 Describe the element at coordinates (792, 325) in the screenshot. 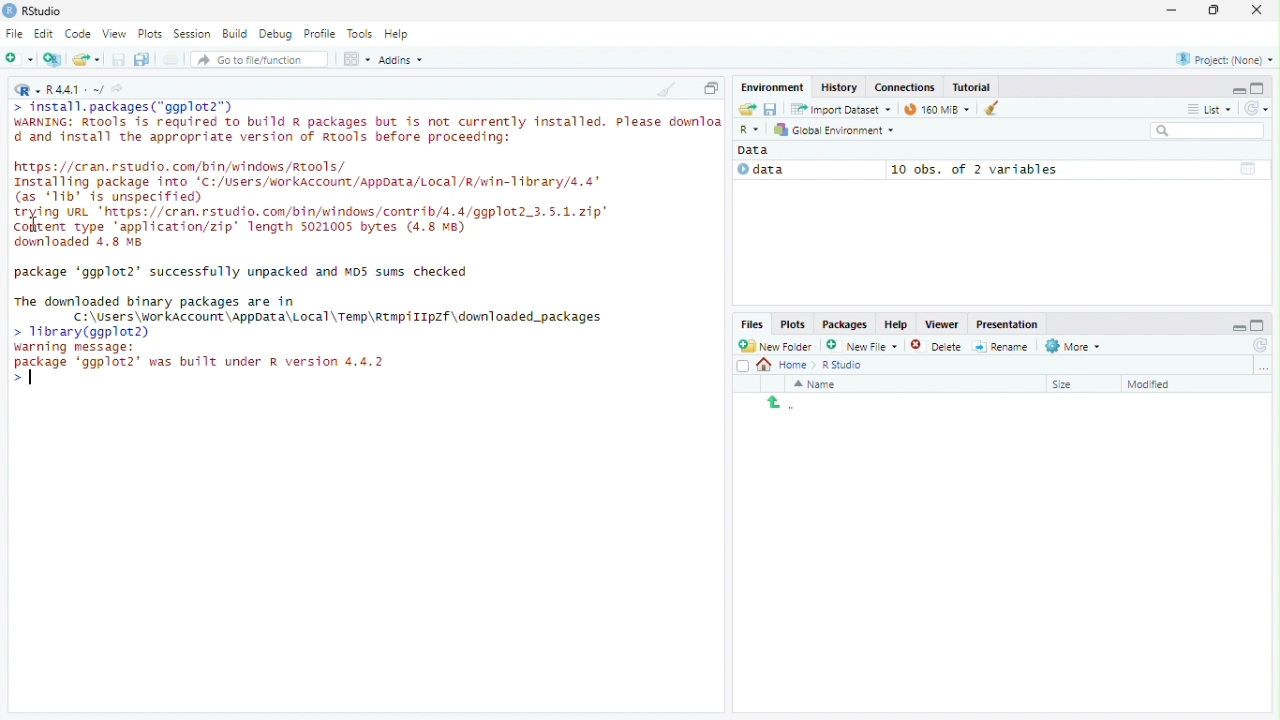

I see `Plots` at that location.